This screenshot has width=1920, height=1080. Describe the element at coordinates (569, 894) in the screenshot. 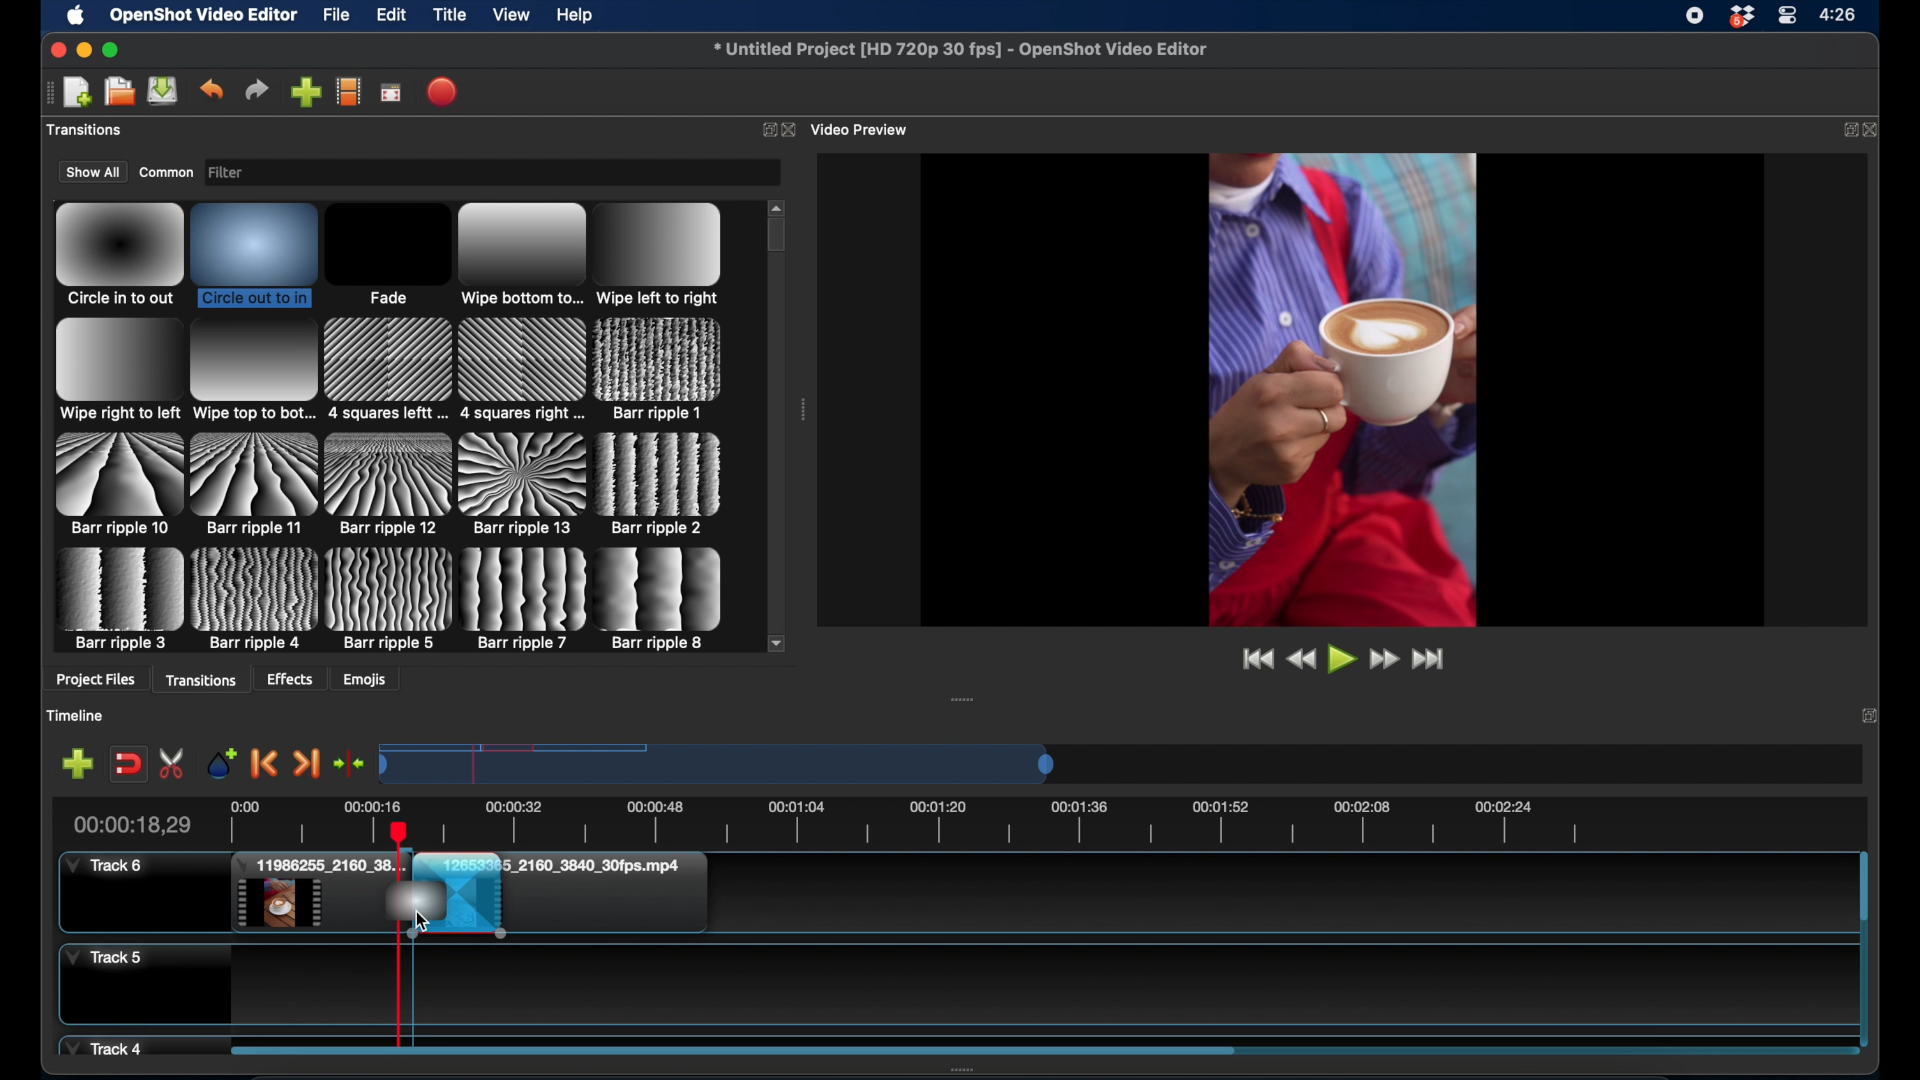

I see `clip` at that location.